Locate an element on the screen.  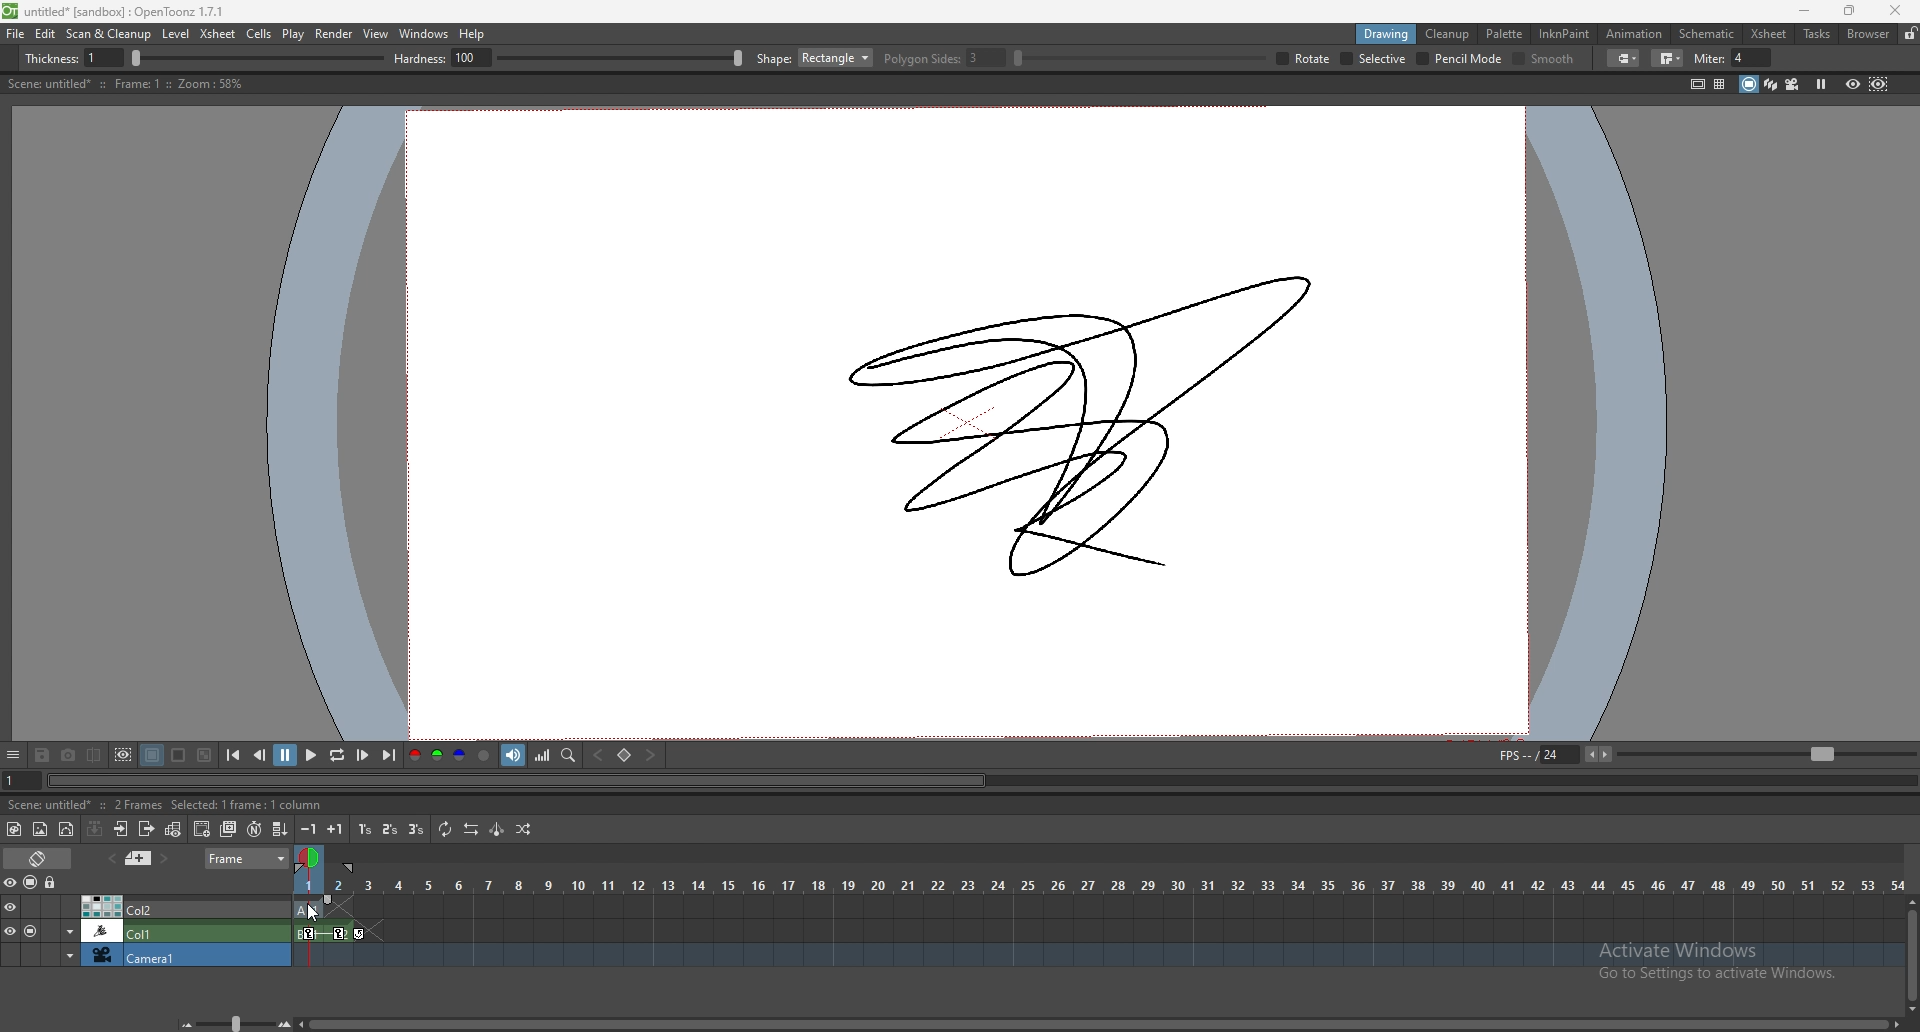
white background is located at coordinates (177, 755).